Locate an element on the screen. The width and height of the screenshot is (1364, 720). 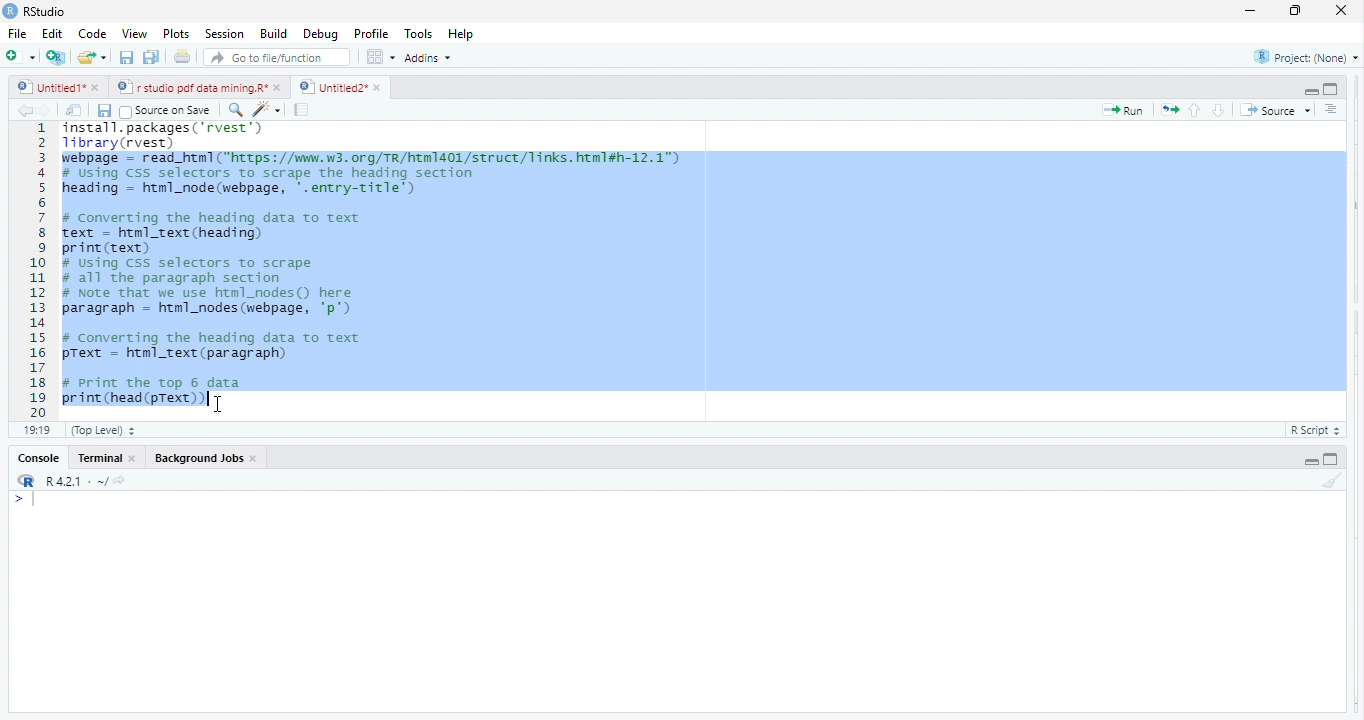
Console is located at coordinates (38, 459).